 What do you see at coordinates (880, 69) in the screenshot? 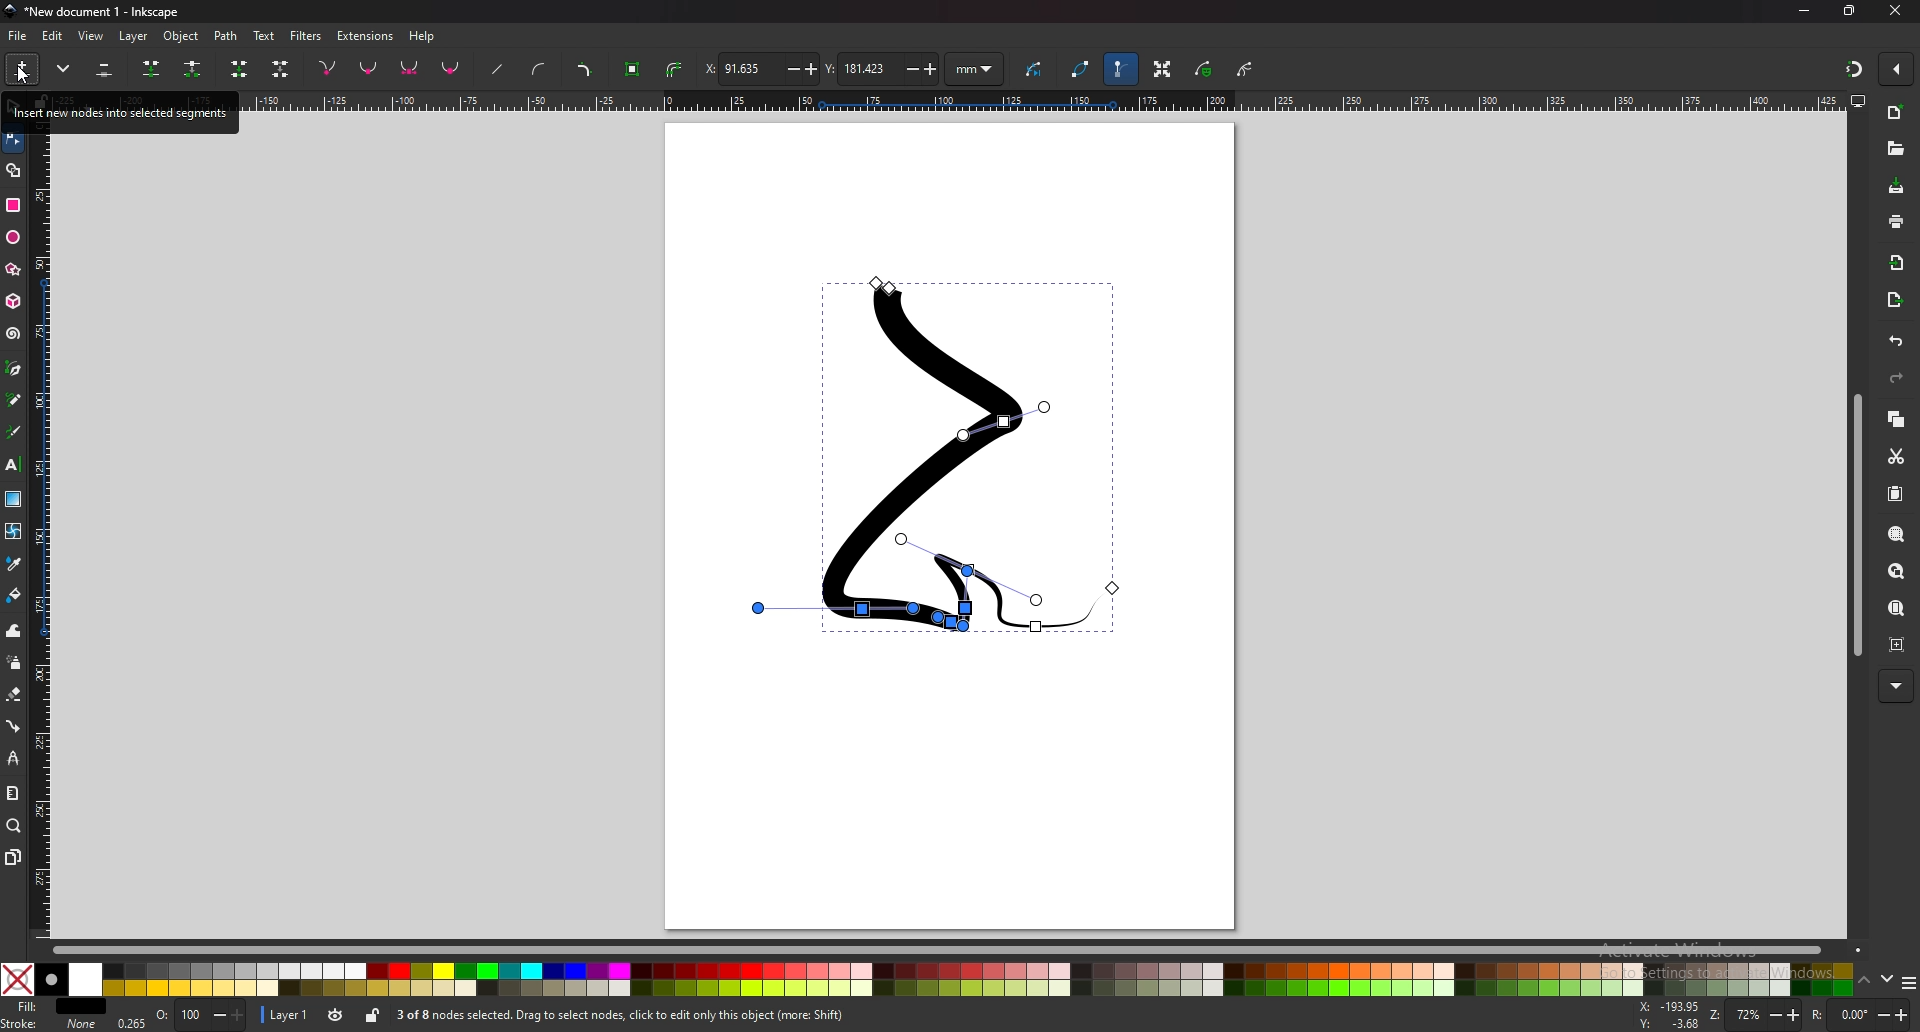
I see `y coordinates` at bounding box center [880, 69].